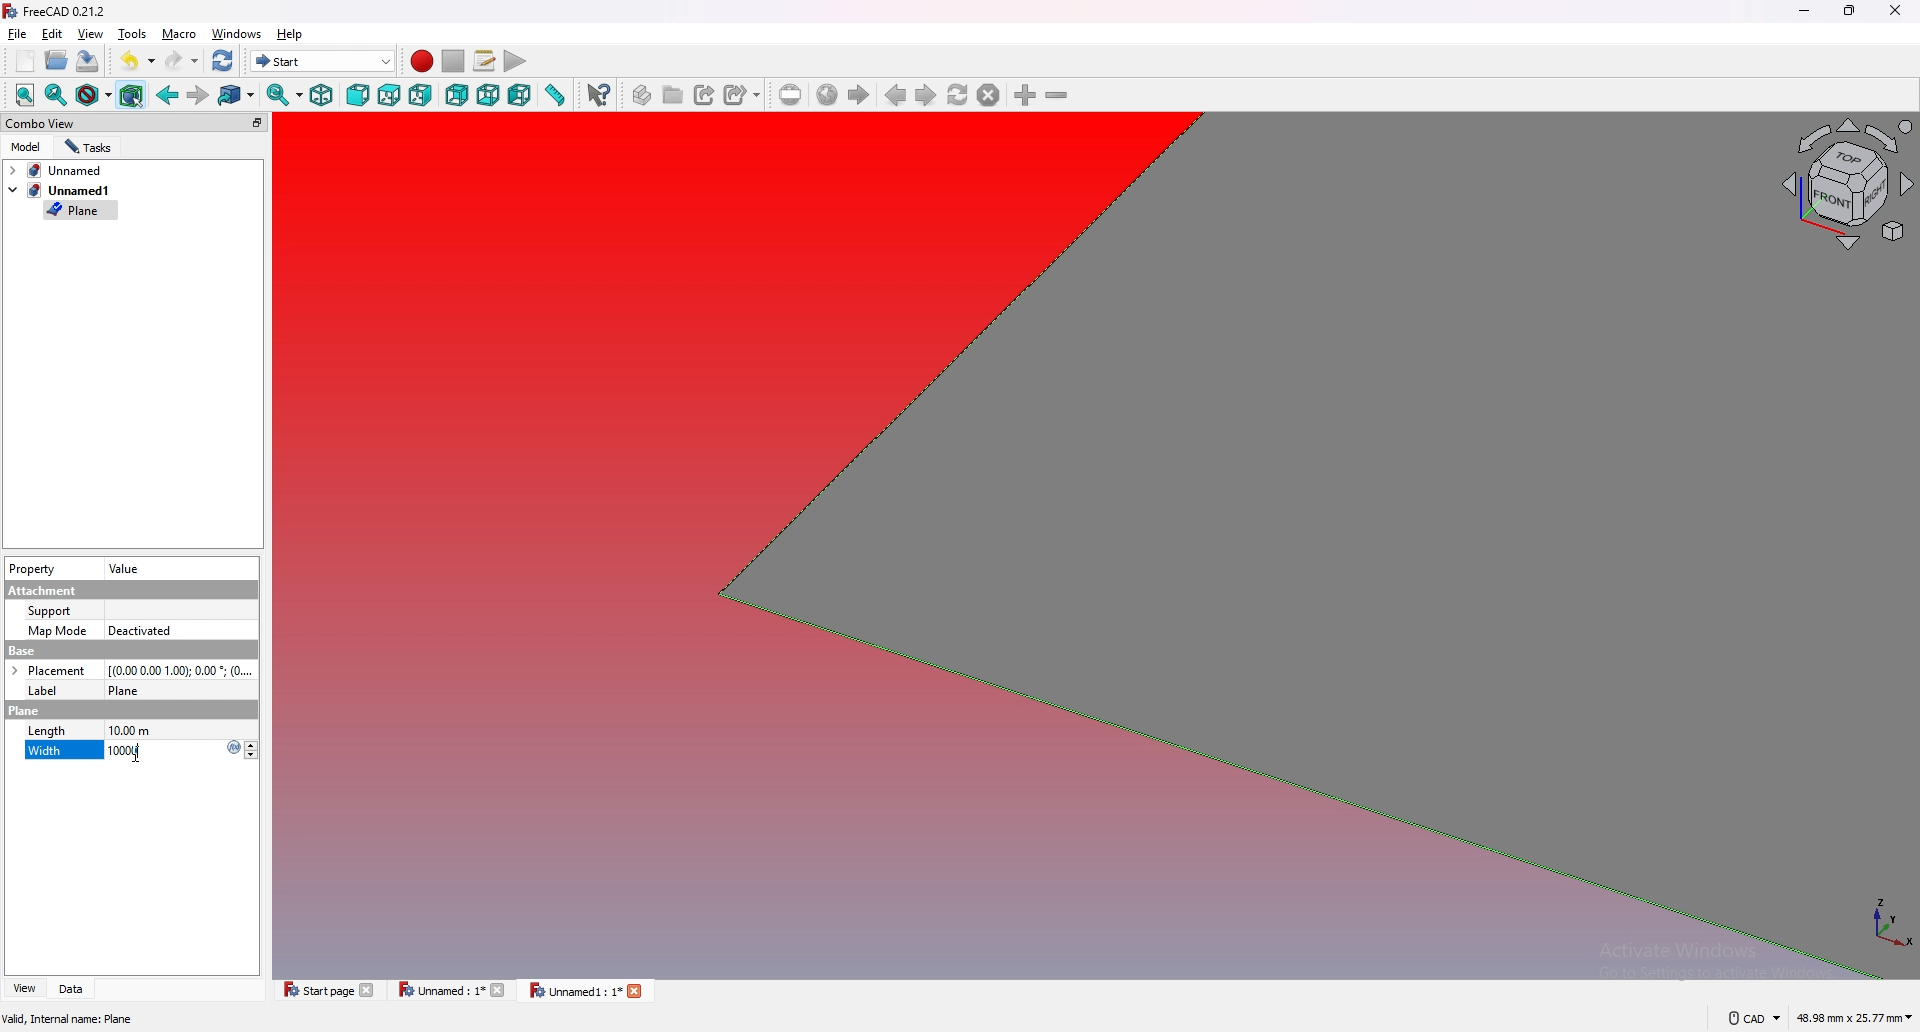 The image size is (1920, 1032). What do you see at coordinates (237, 33) in the screenshot?
I see `windows` at bounding box center [237, 33].